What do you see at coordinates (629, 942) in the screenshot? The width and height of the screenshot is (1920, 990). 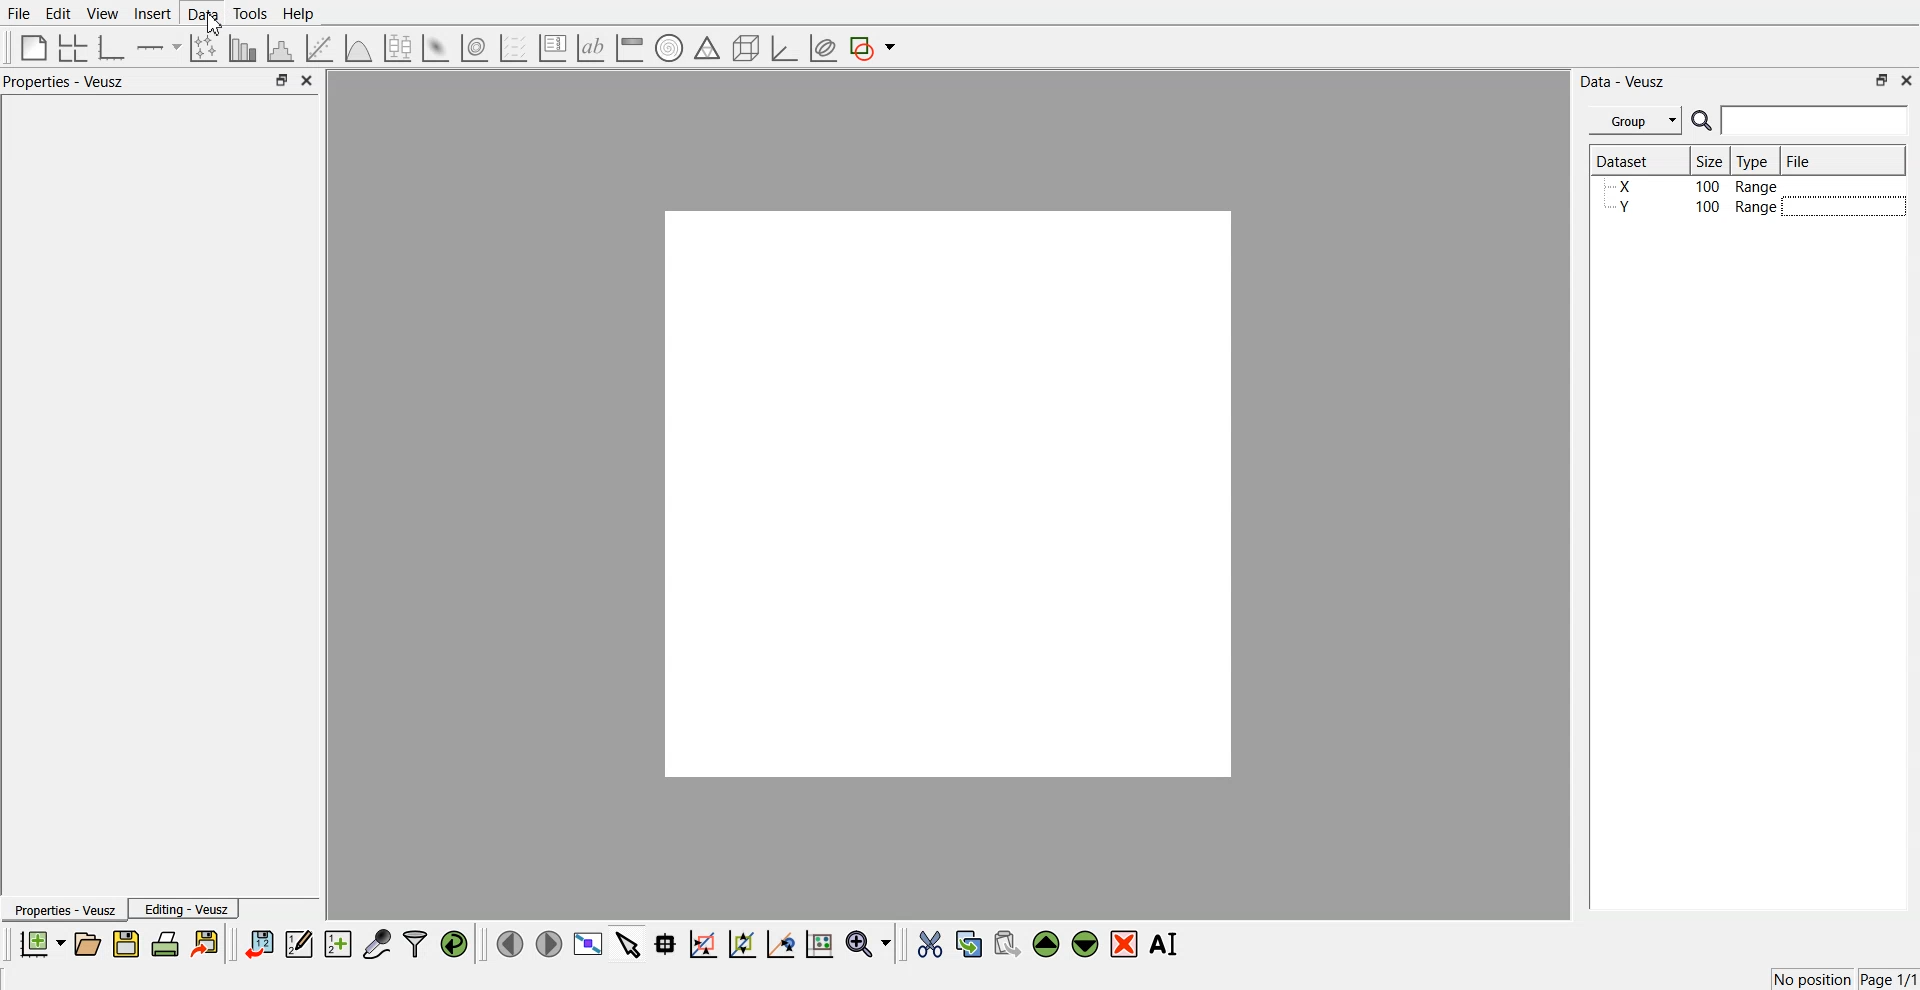 I see `Select items from graph or scroll` at bounding box center [629, 942].